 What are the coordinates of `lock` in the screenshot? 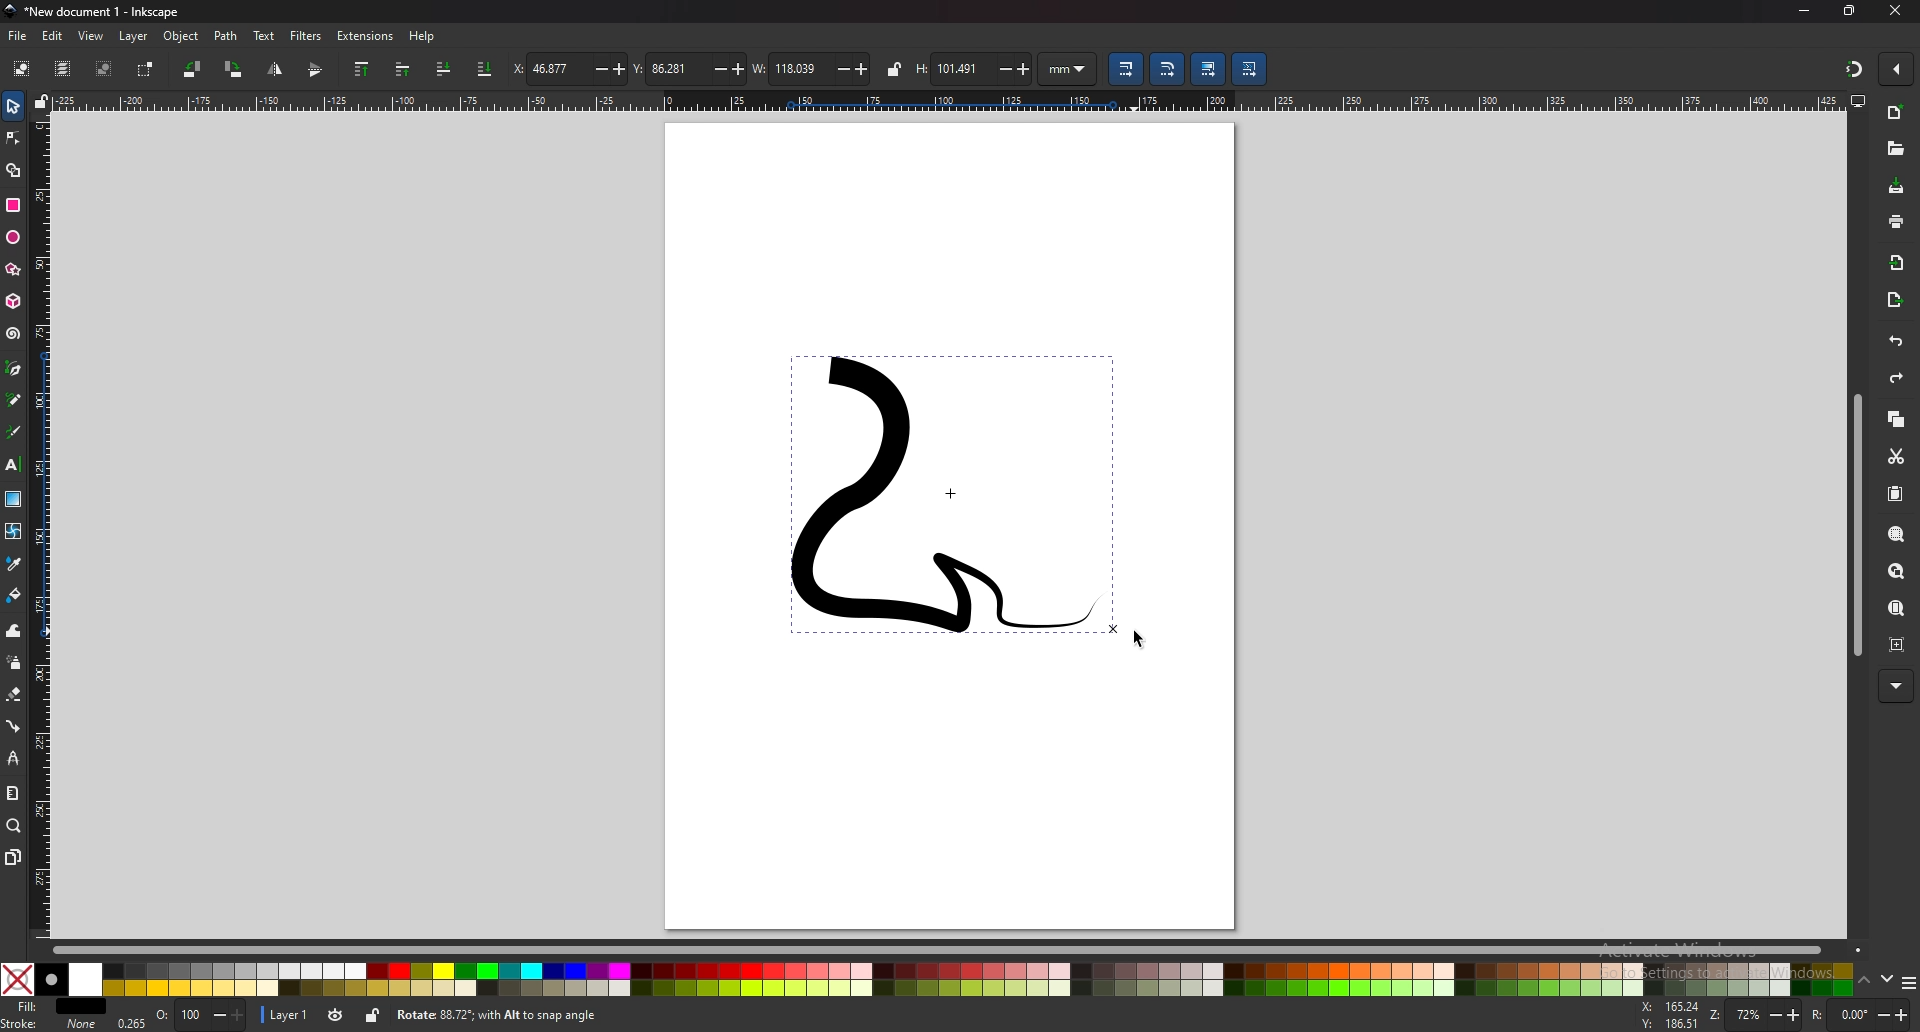 It's located at (893, 68).